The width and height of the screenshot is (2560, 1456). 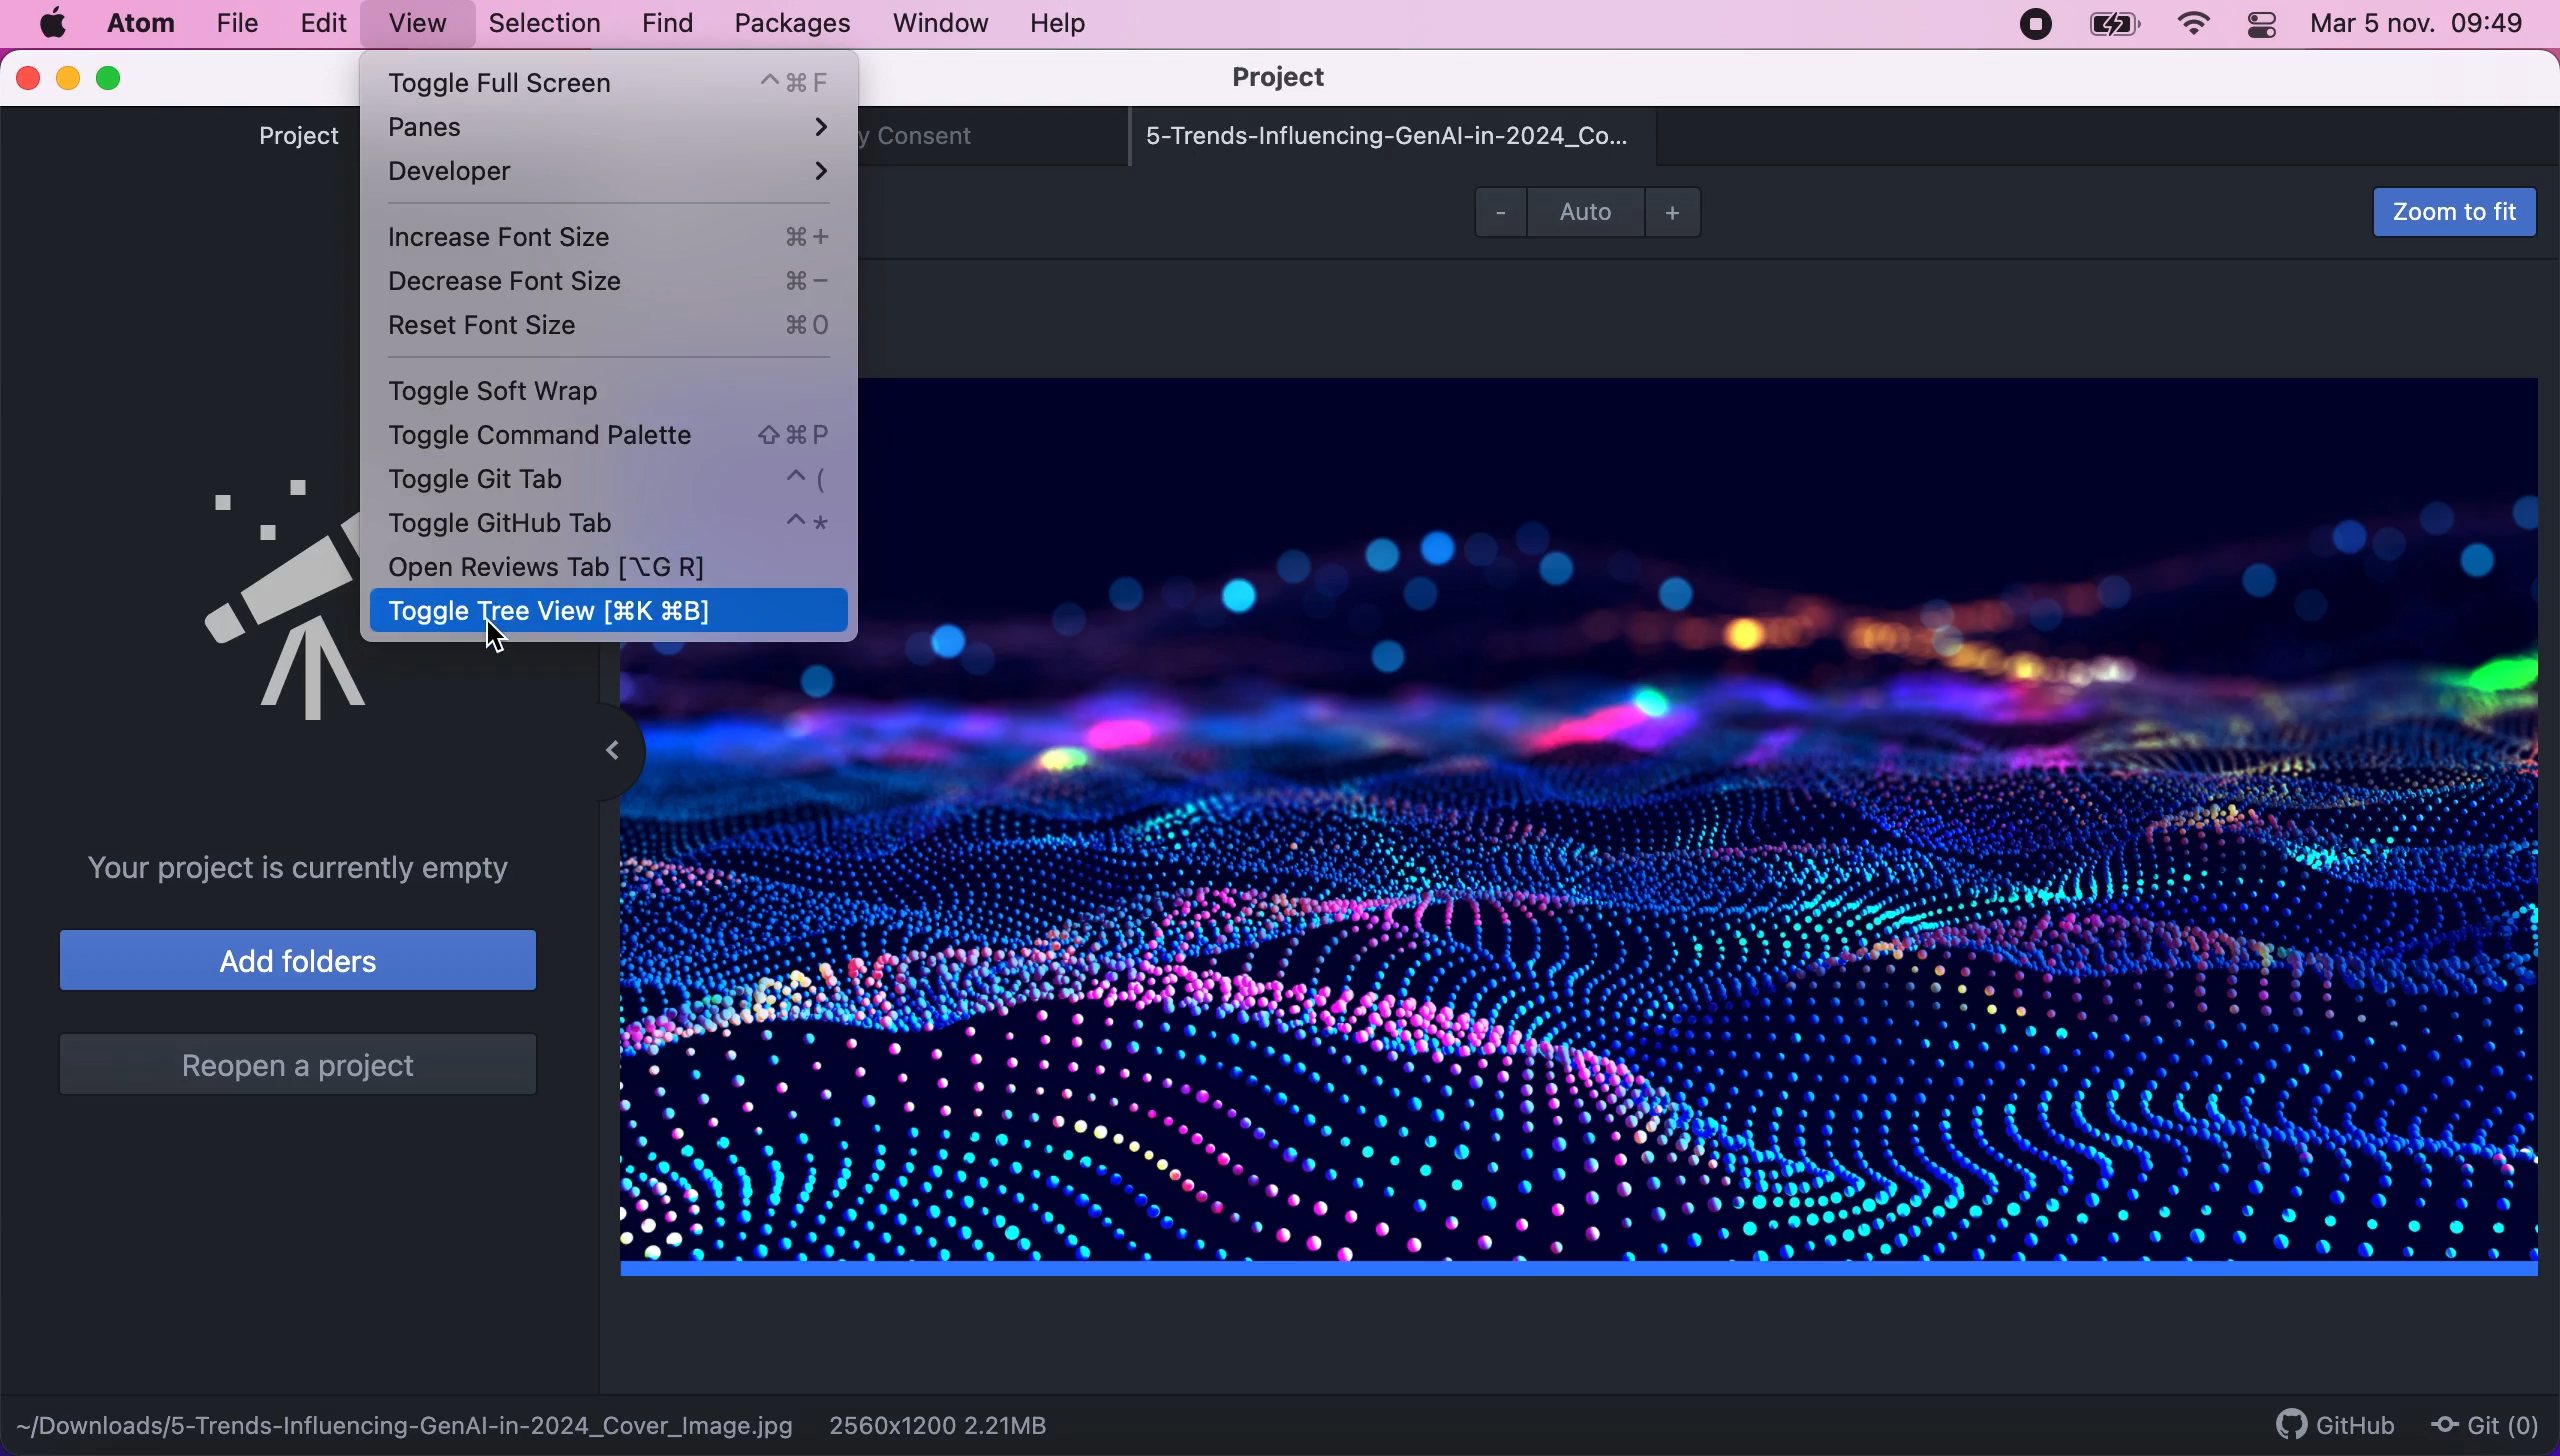 I want to click on telemetry consent, so click(x=995, y=138).